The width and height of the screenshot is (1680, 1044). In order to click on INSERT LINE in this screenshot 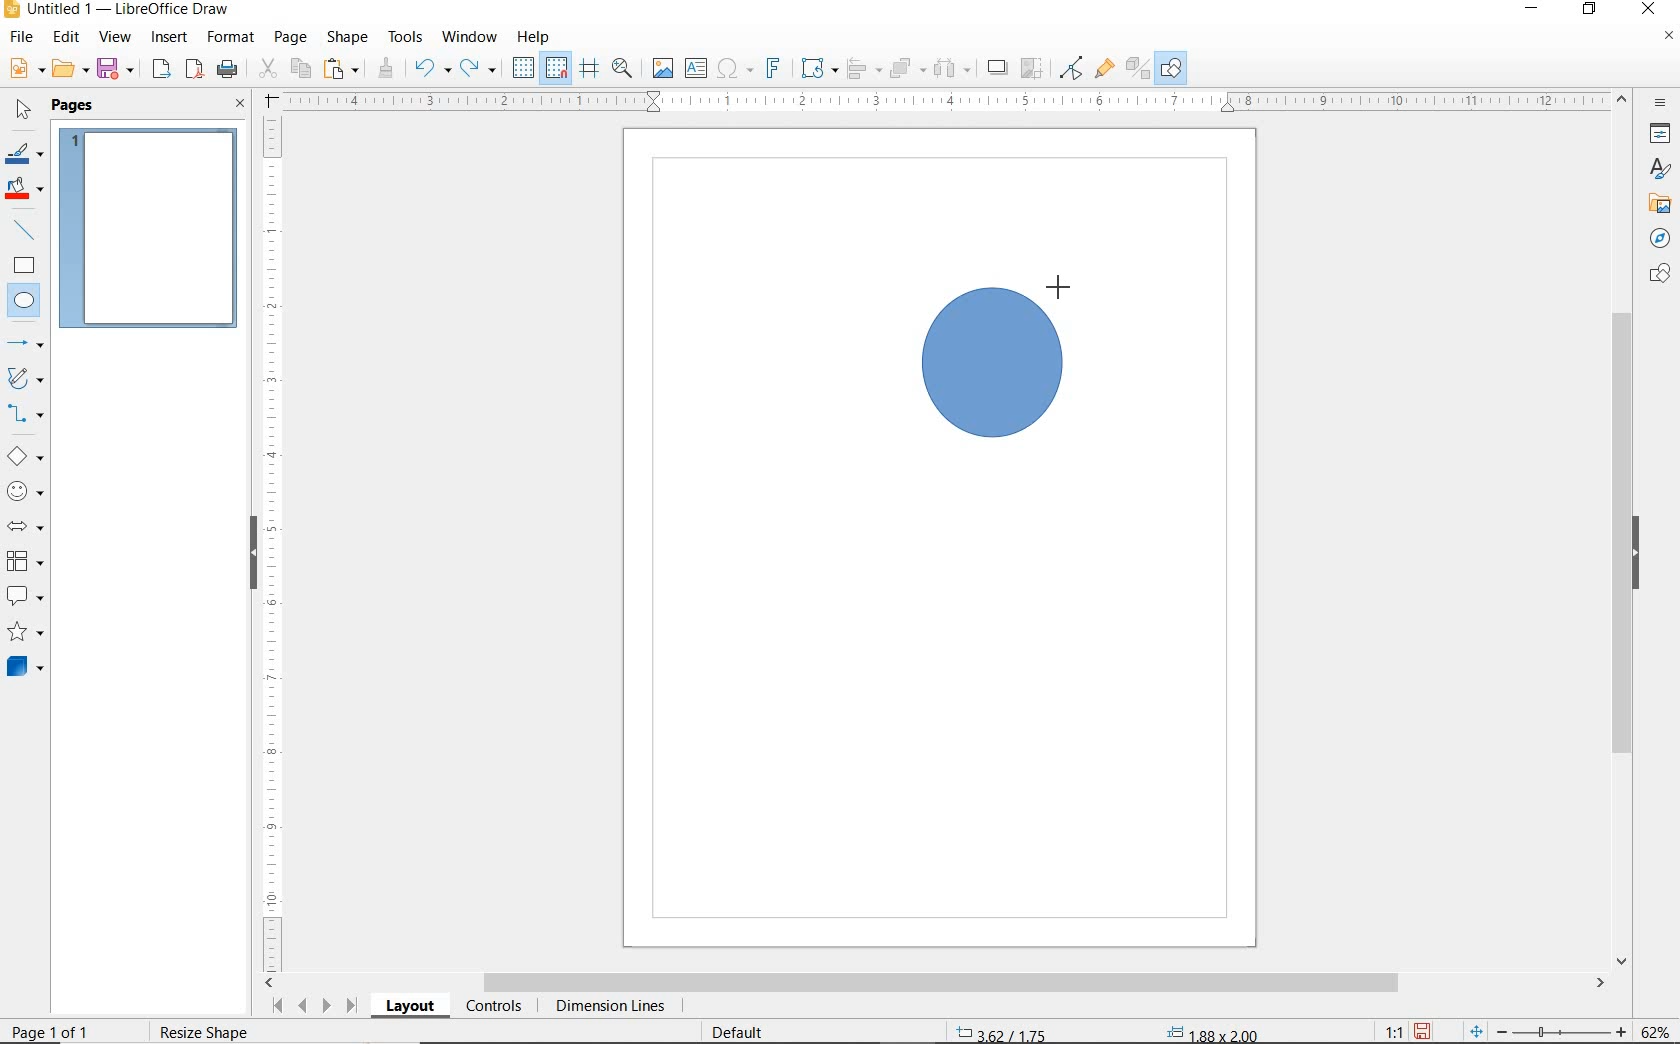, I will do `click(27, 230)`.